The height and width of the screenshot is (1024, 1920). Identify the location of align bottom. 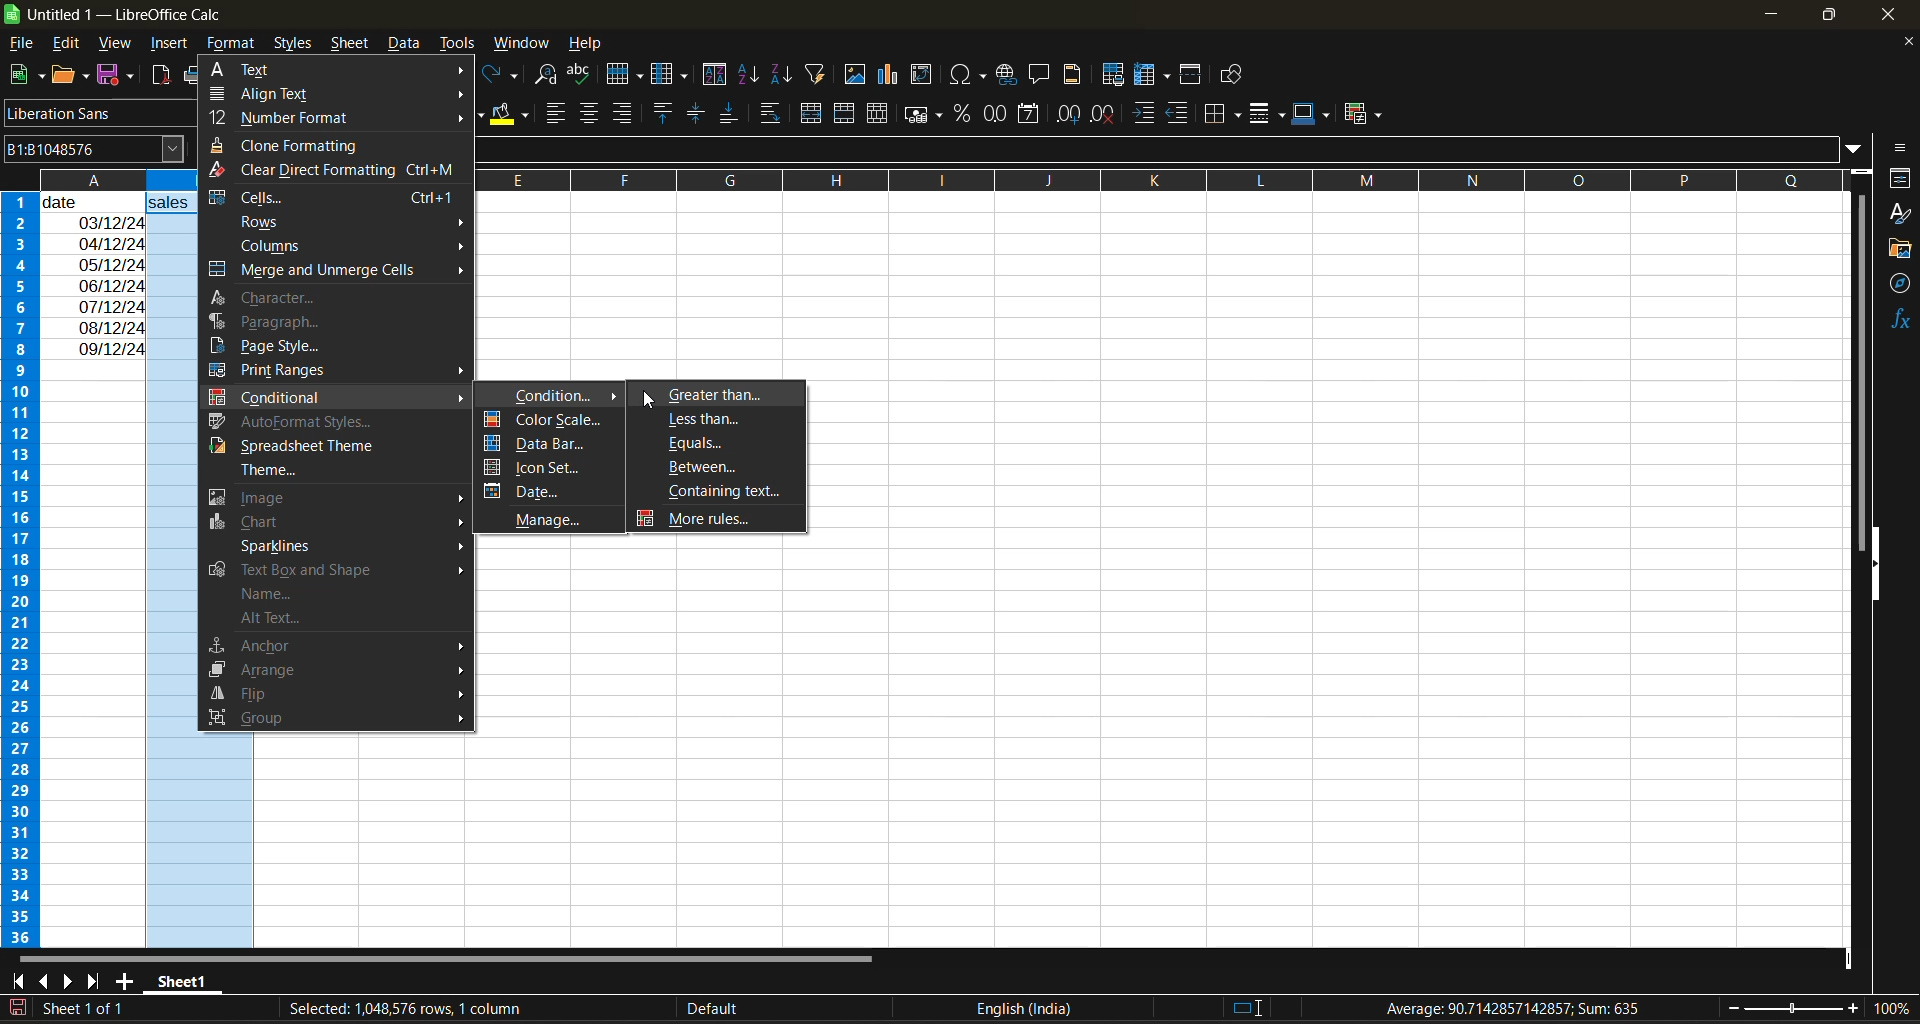
(726, 116).